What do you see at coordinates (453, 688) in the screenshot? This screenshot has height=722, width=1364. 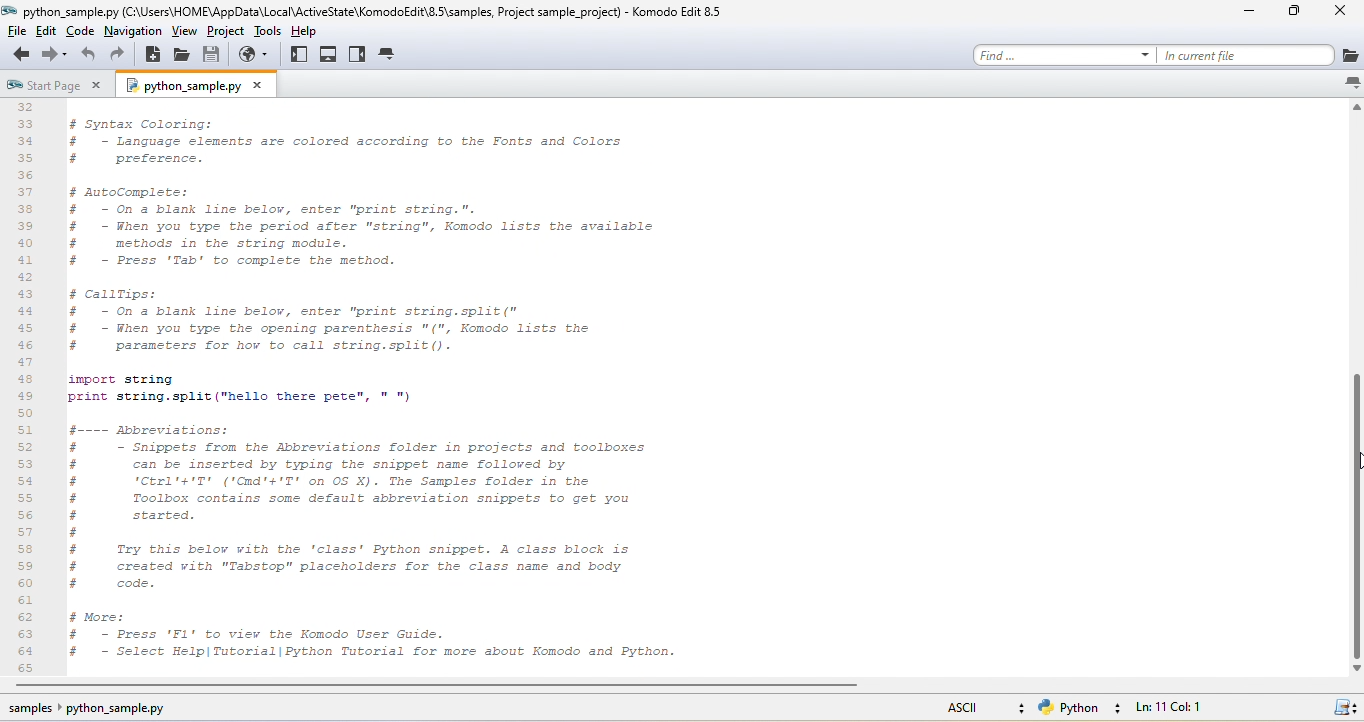 I see `horizontal scroll bar` at bounding box center [453, 688].